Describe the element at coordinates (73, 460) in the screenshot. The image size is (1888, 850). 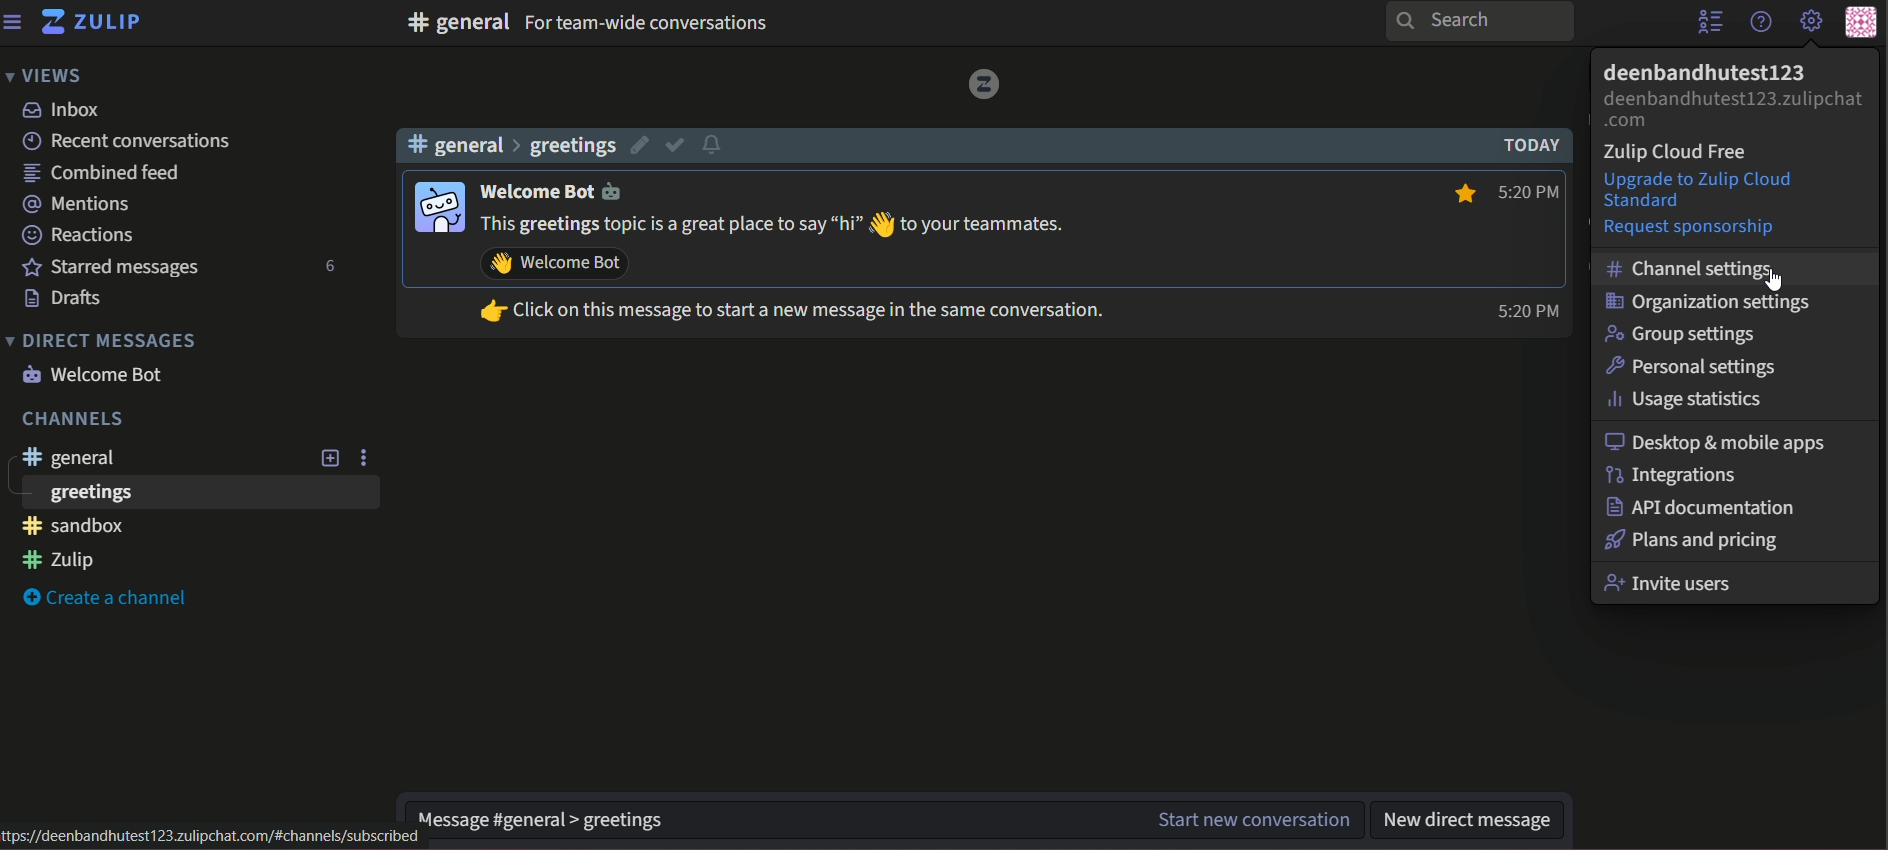
I see `general` at that location.